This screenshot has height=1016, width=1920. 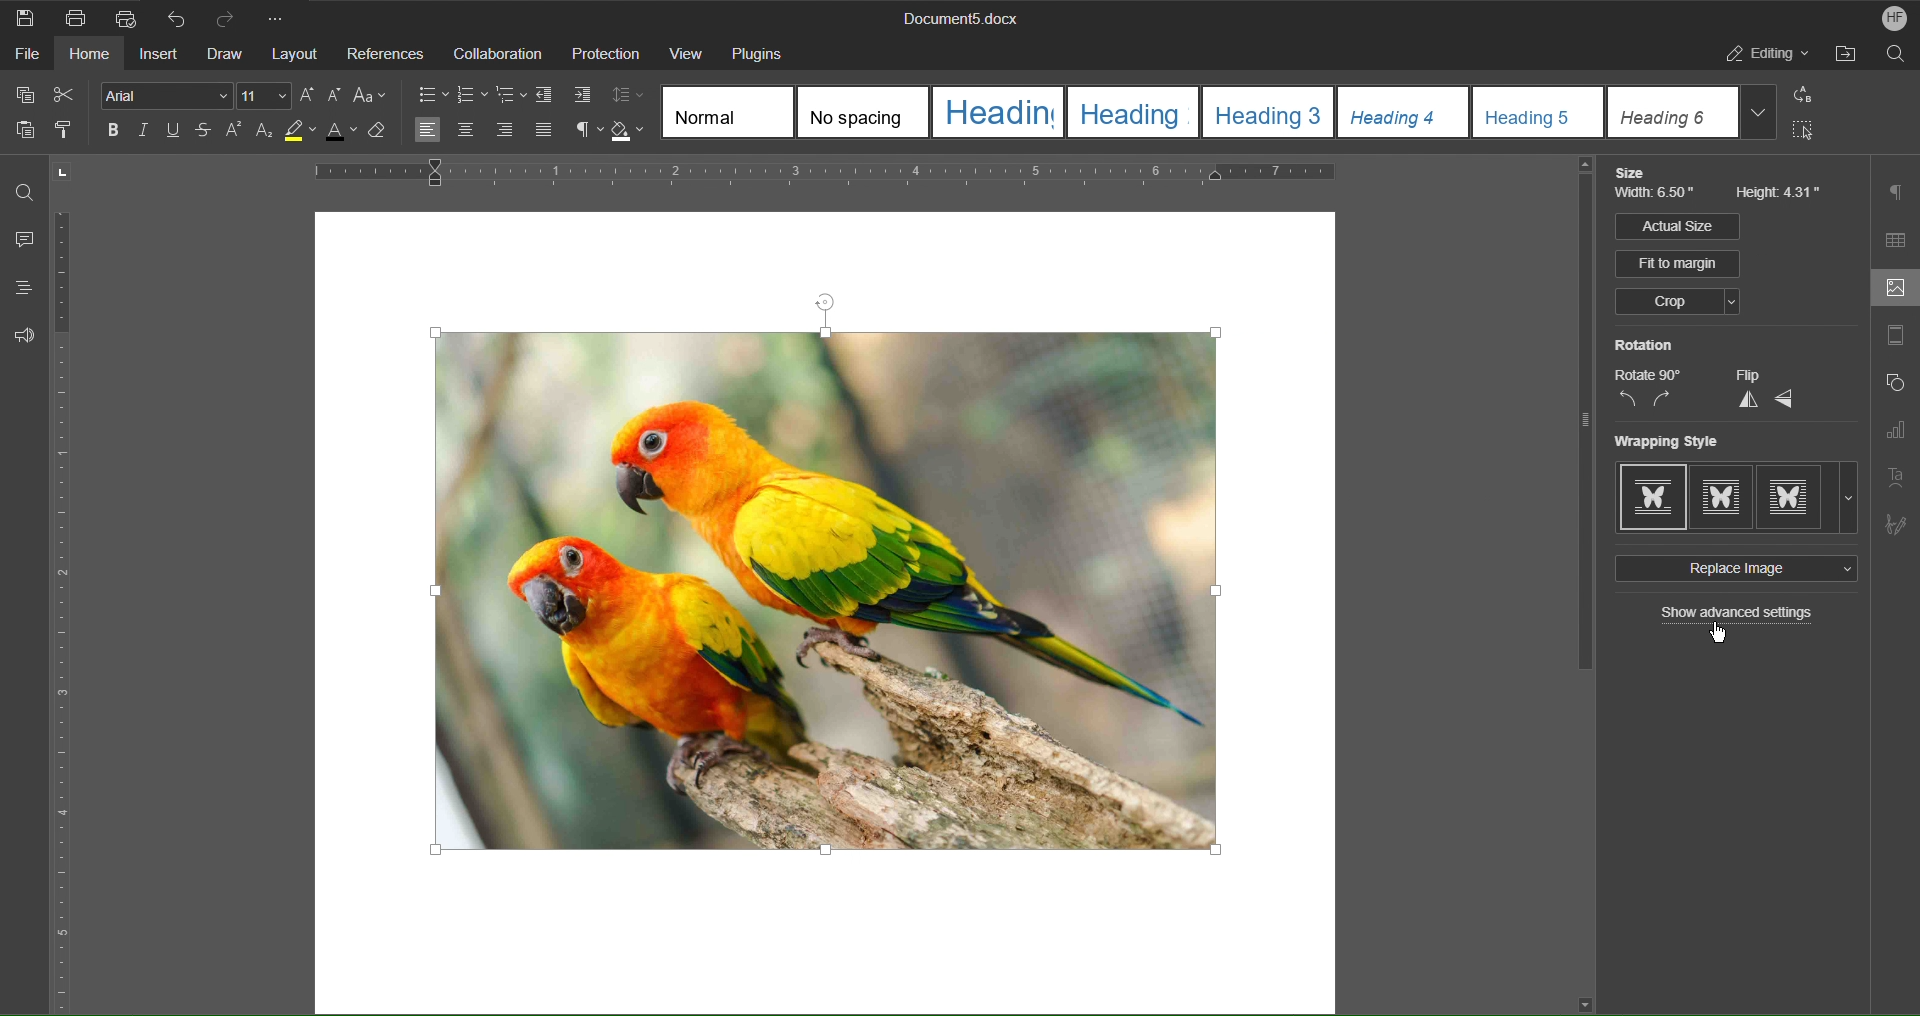 What do you see at coordinates (310, 95) in the screenshot?
I see `Increase Size` at bounding box center [310, 95].